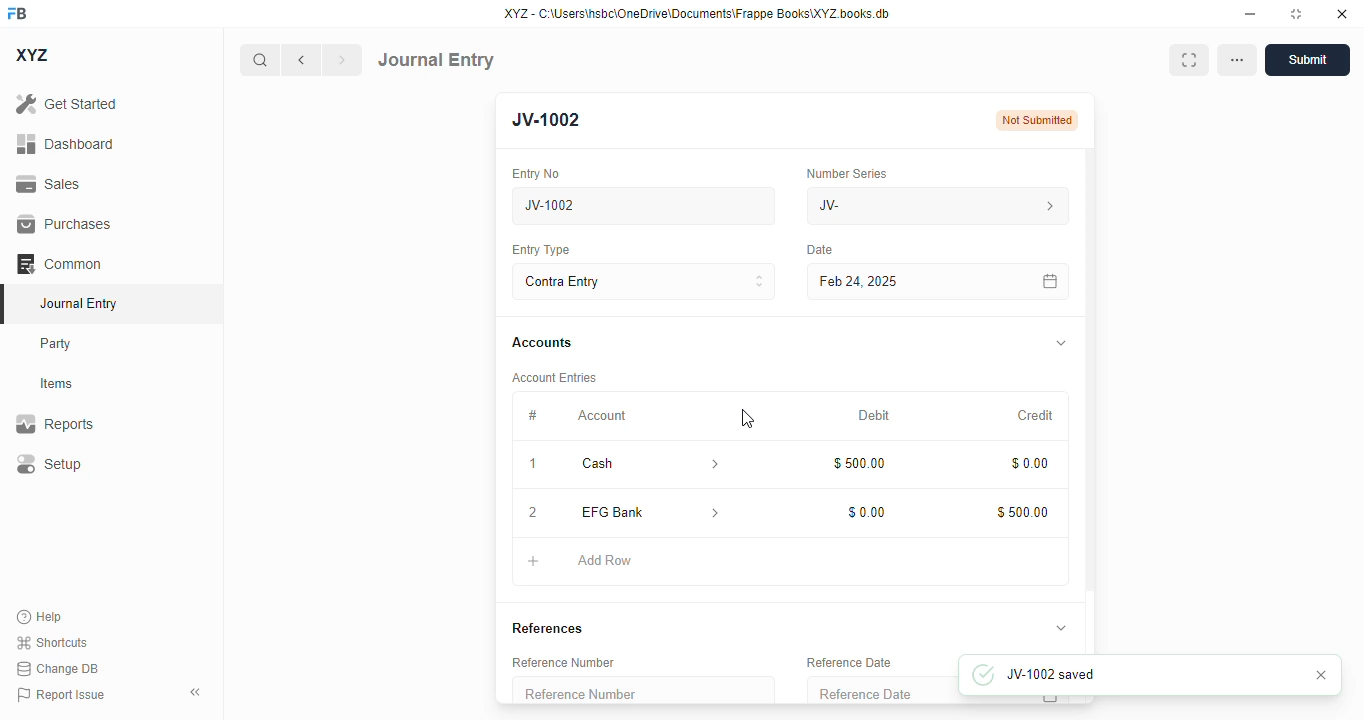 This screenshot has height=720, width=1364. What do you see at coordinates (343, 60) in the screenshot?
I see `next` at bounding box center [343, 60].